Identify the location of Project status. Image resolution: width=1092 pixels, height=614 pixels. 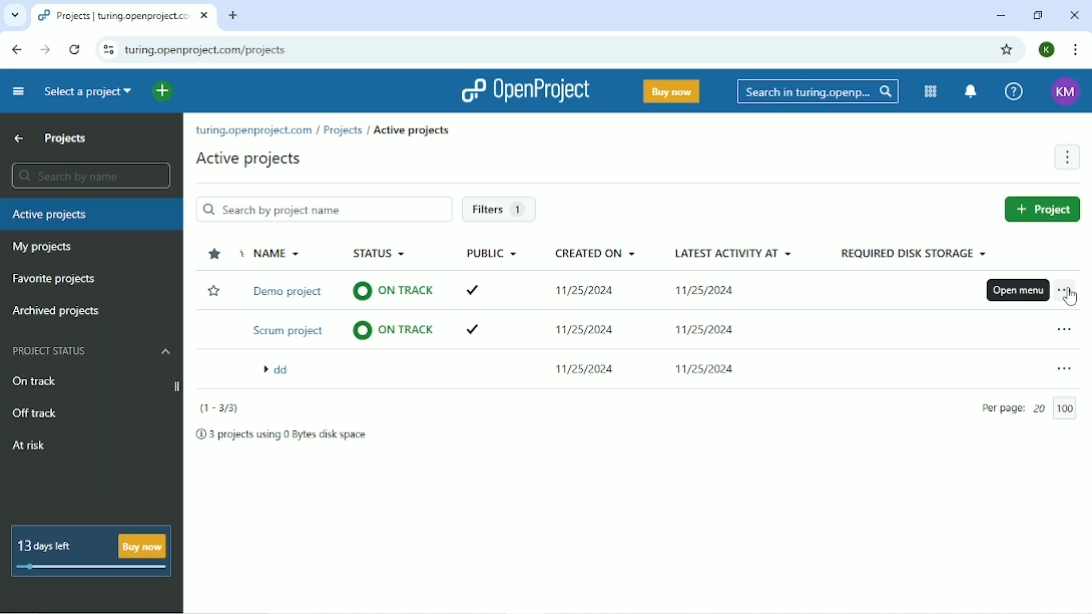
(91, 350).